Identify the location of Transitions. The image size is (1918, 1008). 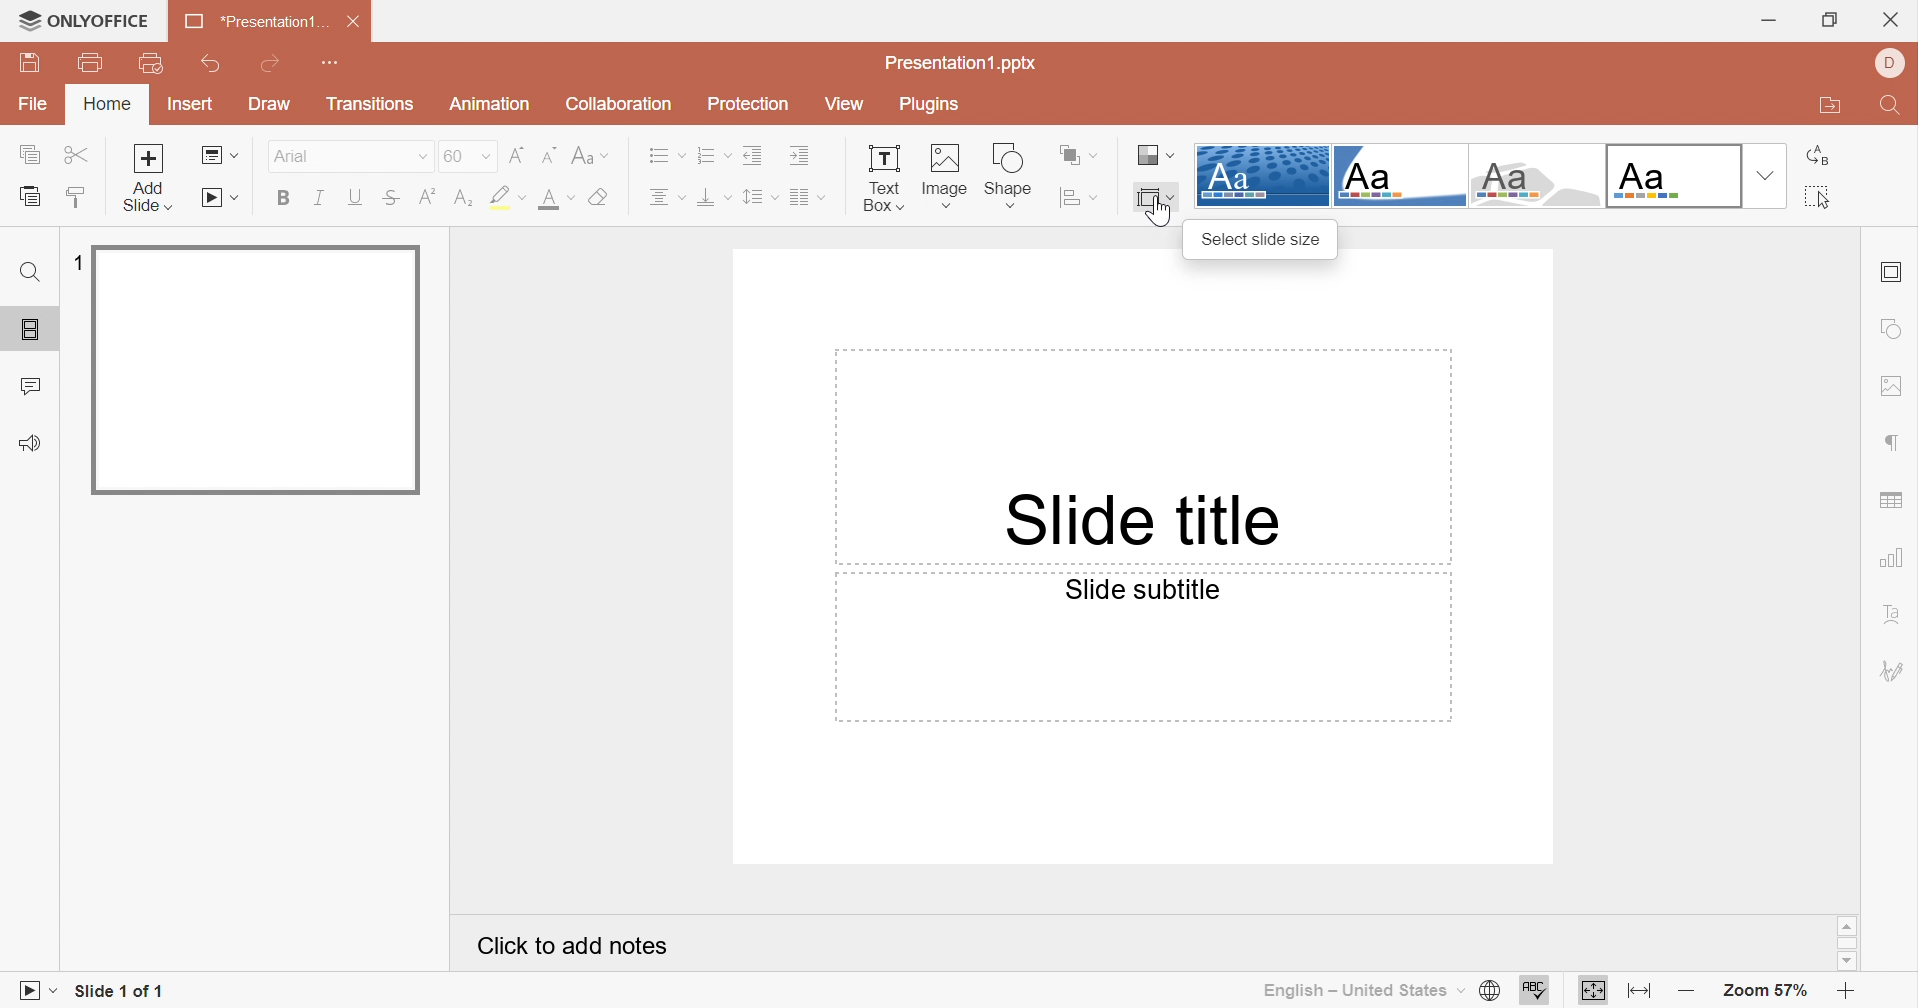
(367, 104).